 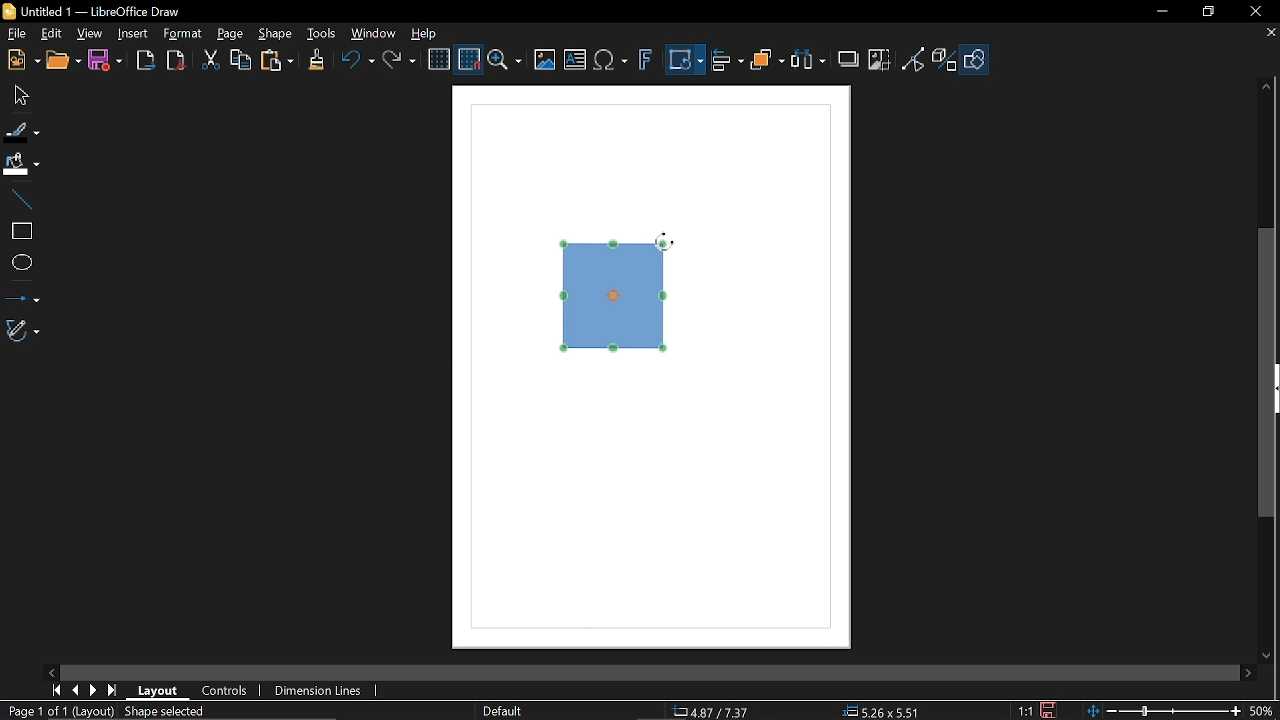 I want to click on Copy, so click(x=241, y=61).